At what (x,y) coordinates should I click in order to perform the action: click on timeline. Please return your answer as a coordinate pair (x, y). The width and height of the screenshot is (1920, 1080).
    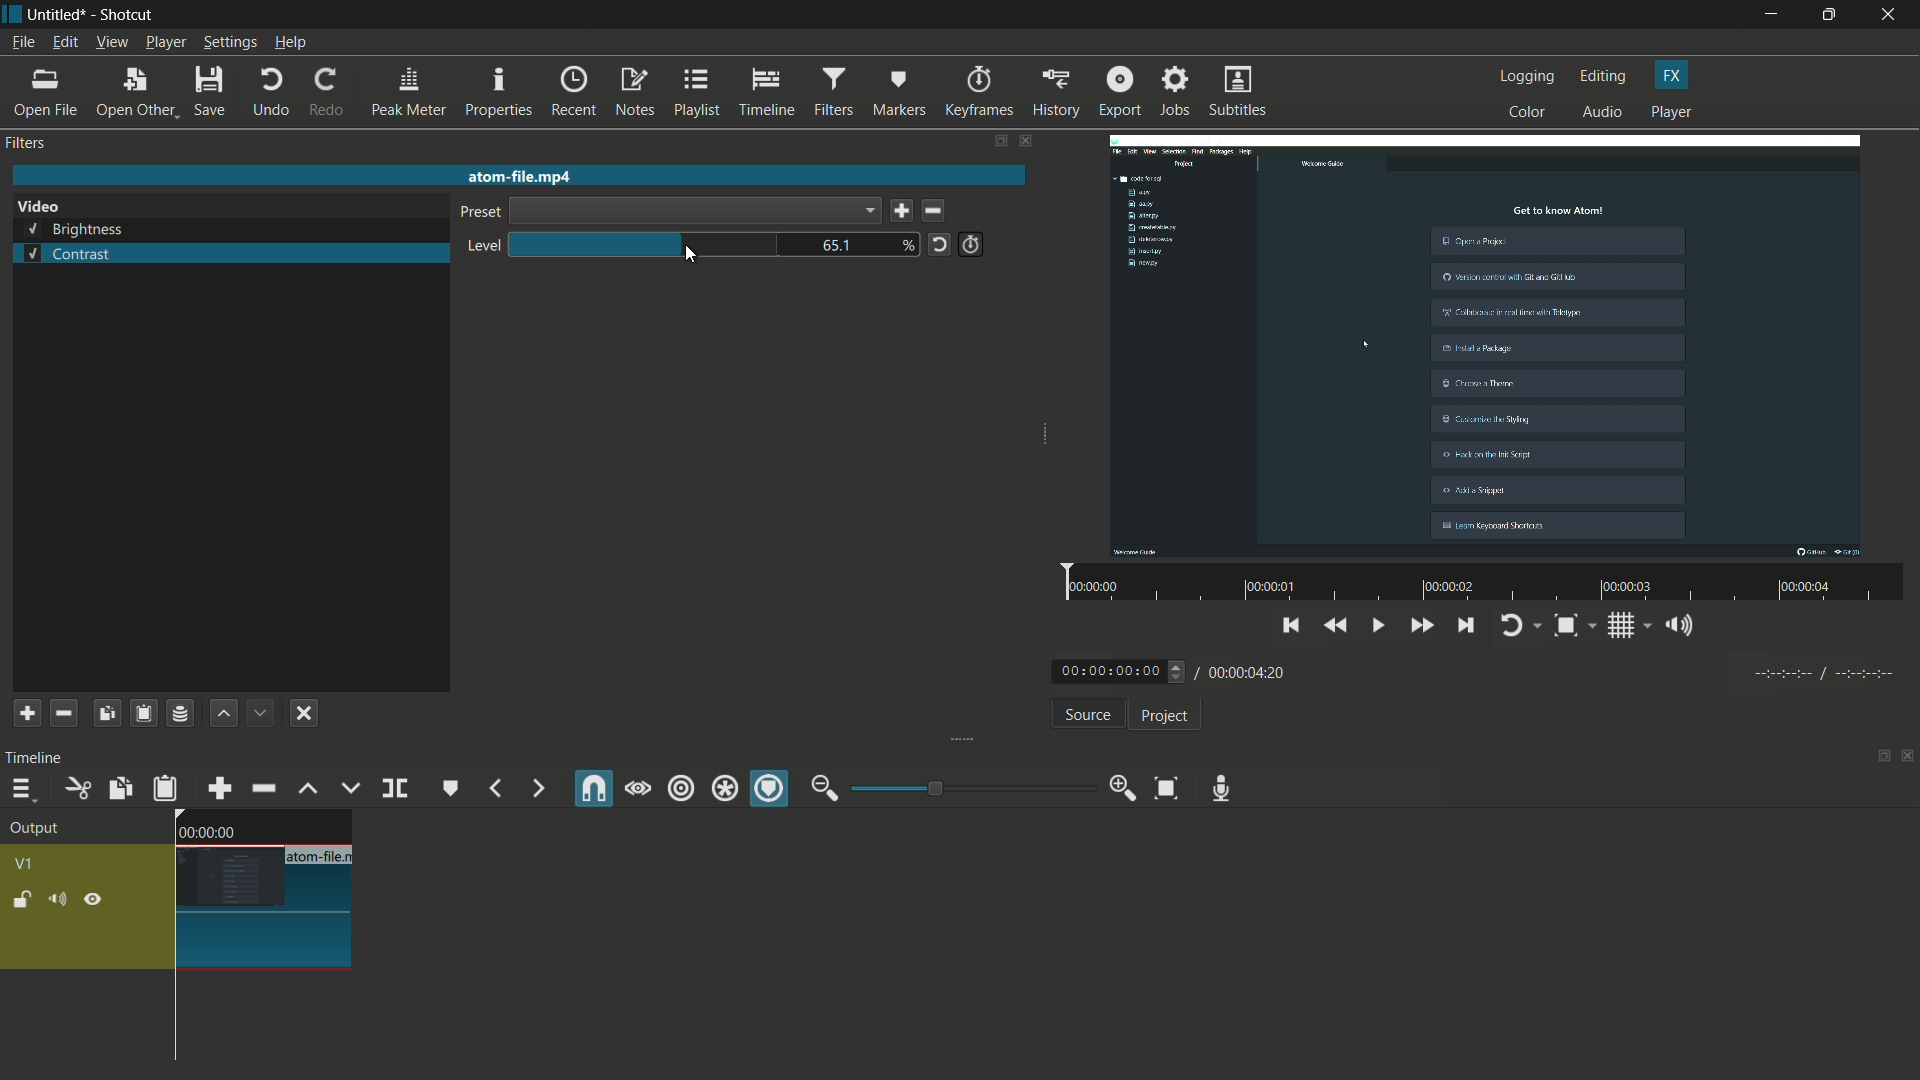
    Looking at the image, I should click on (768, 93).